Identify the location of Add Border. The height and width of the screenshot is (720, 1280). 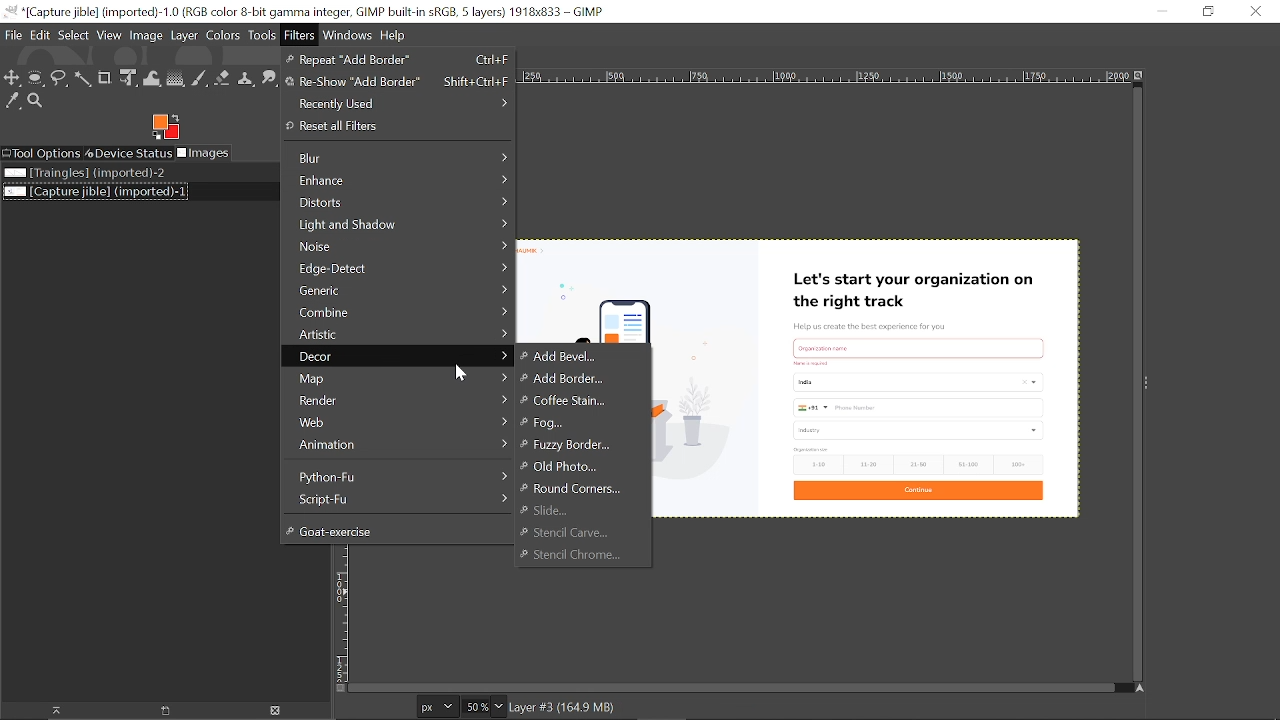
(571, 378).